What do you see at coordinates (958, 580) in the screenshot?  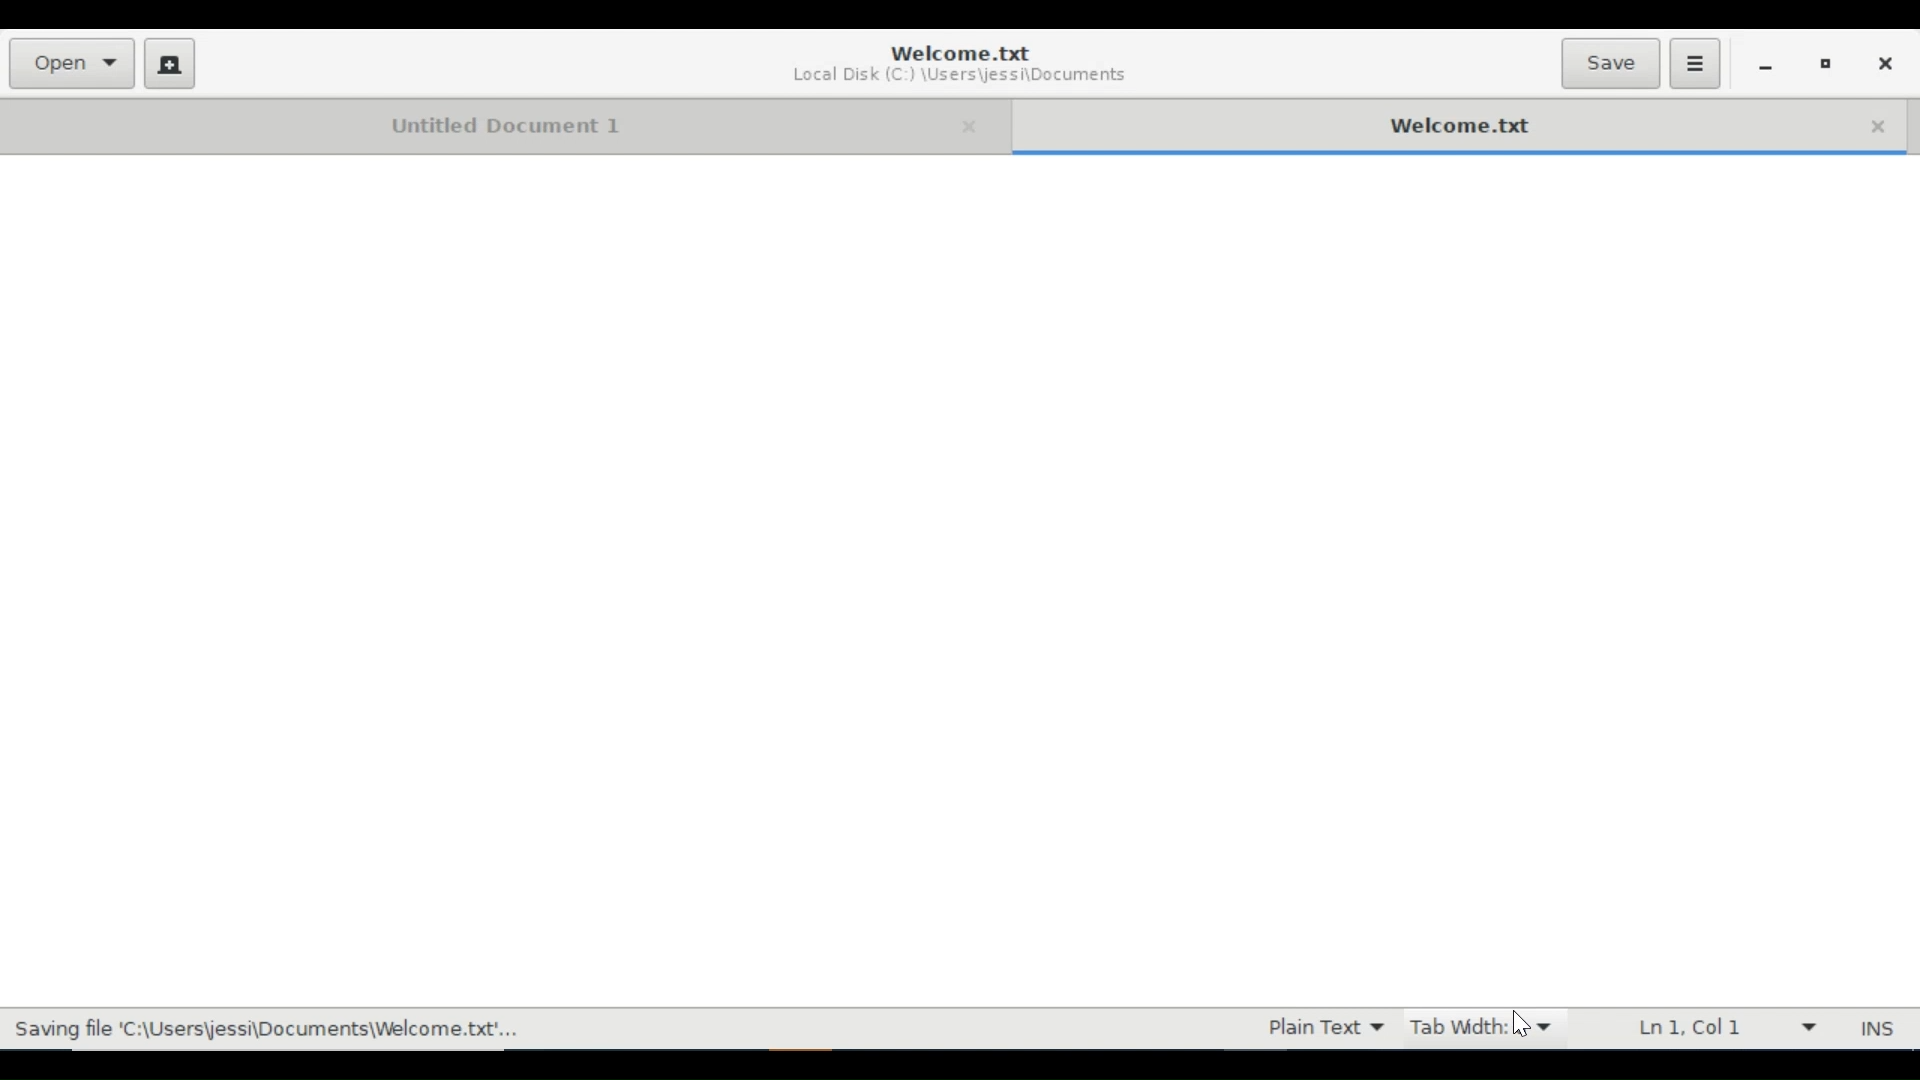 I see `Text Entry Pane` at bounding box center [958, 580].